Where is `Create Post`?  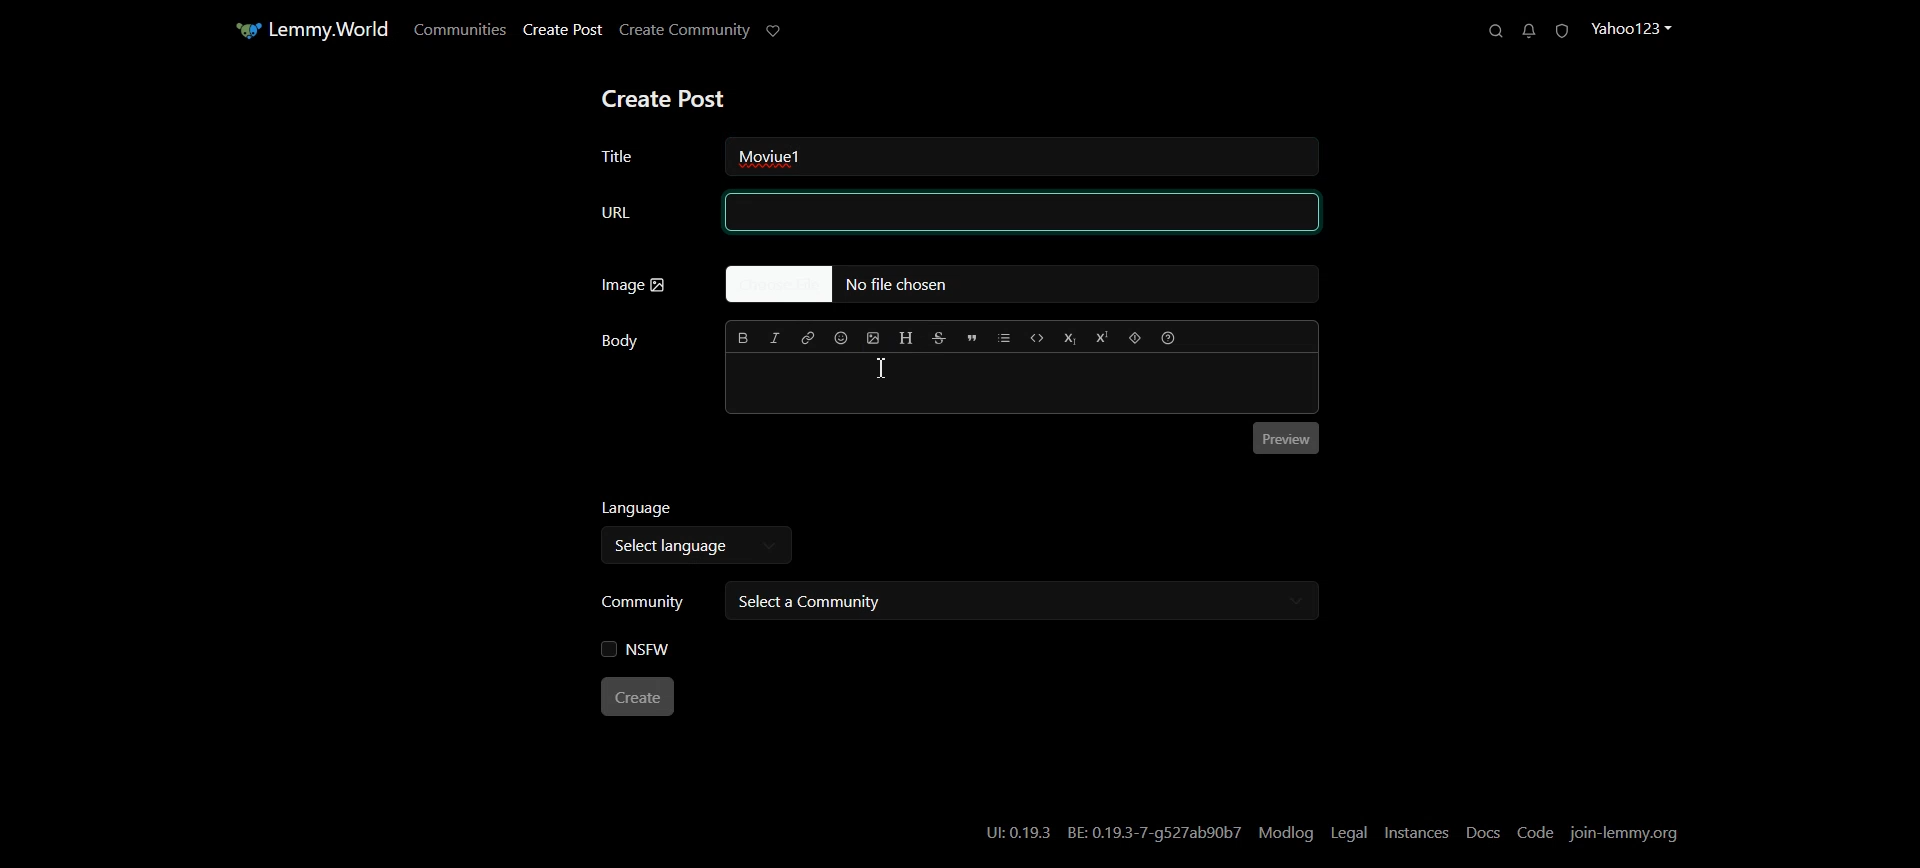 Create Post is located at coordinates (663, 100).